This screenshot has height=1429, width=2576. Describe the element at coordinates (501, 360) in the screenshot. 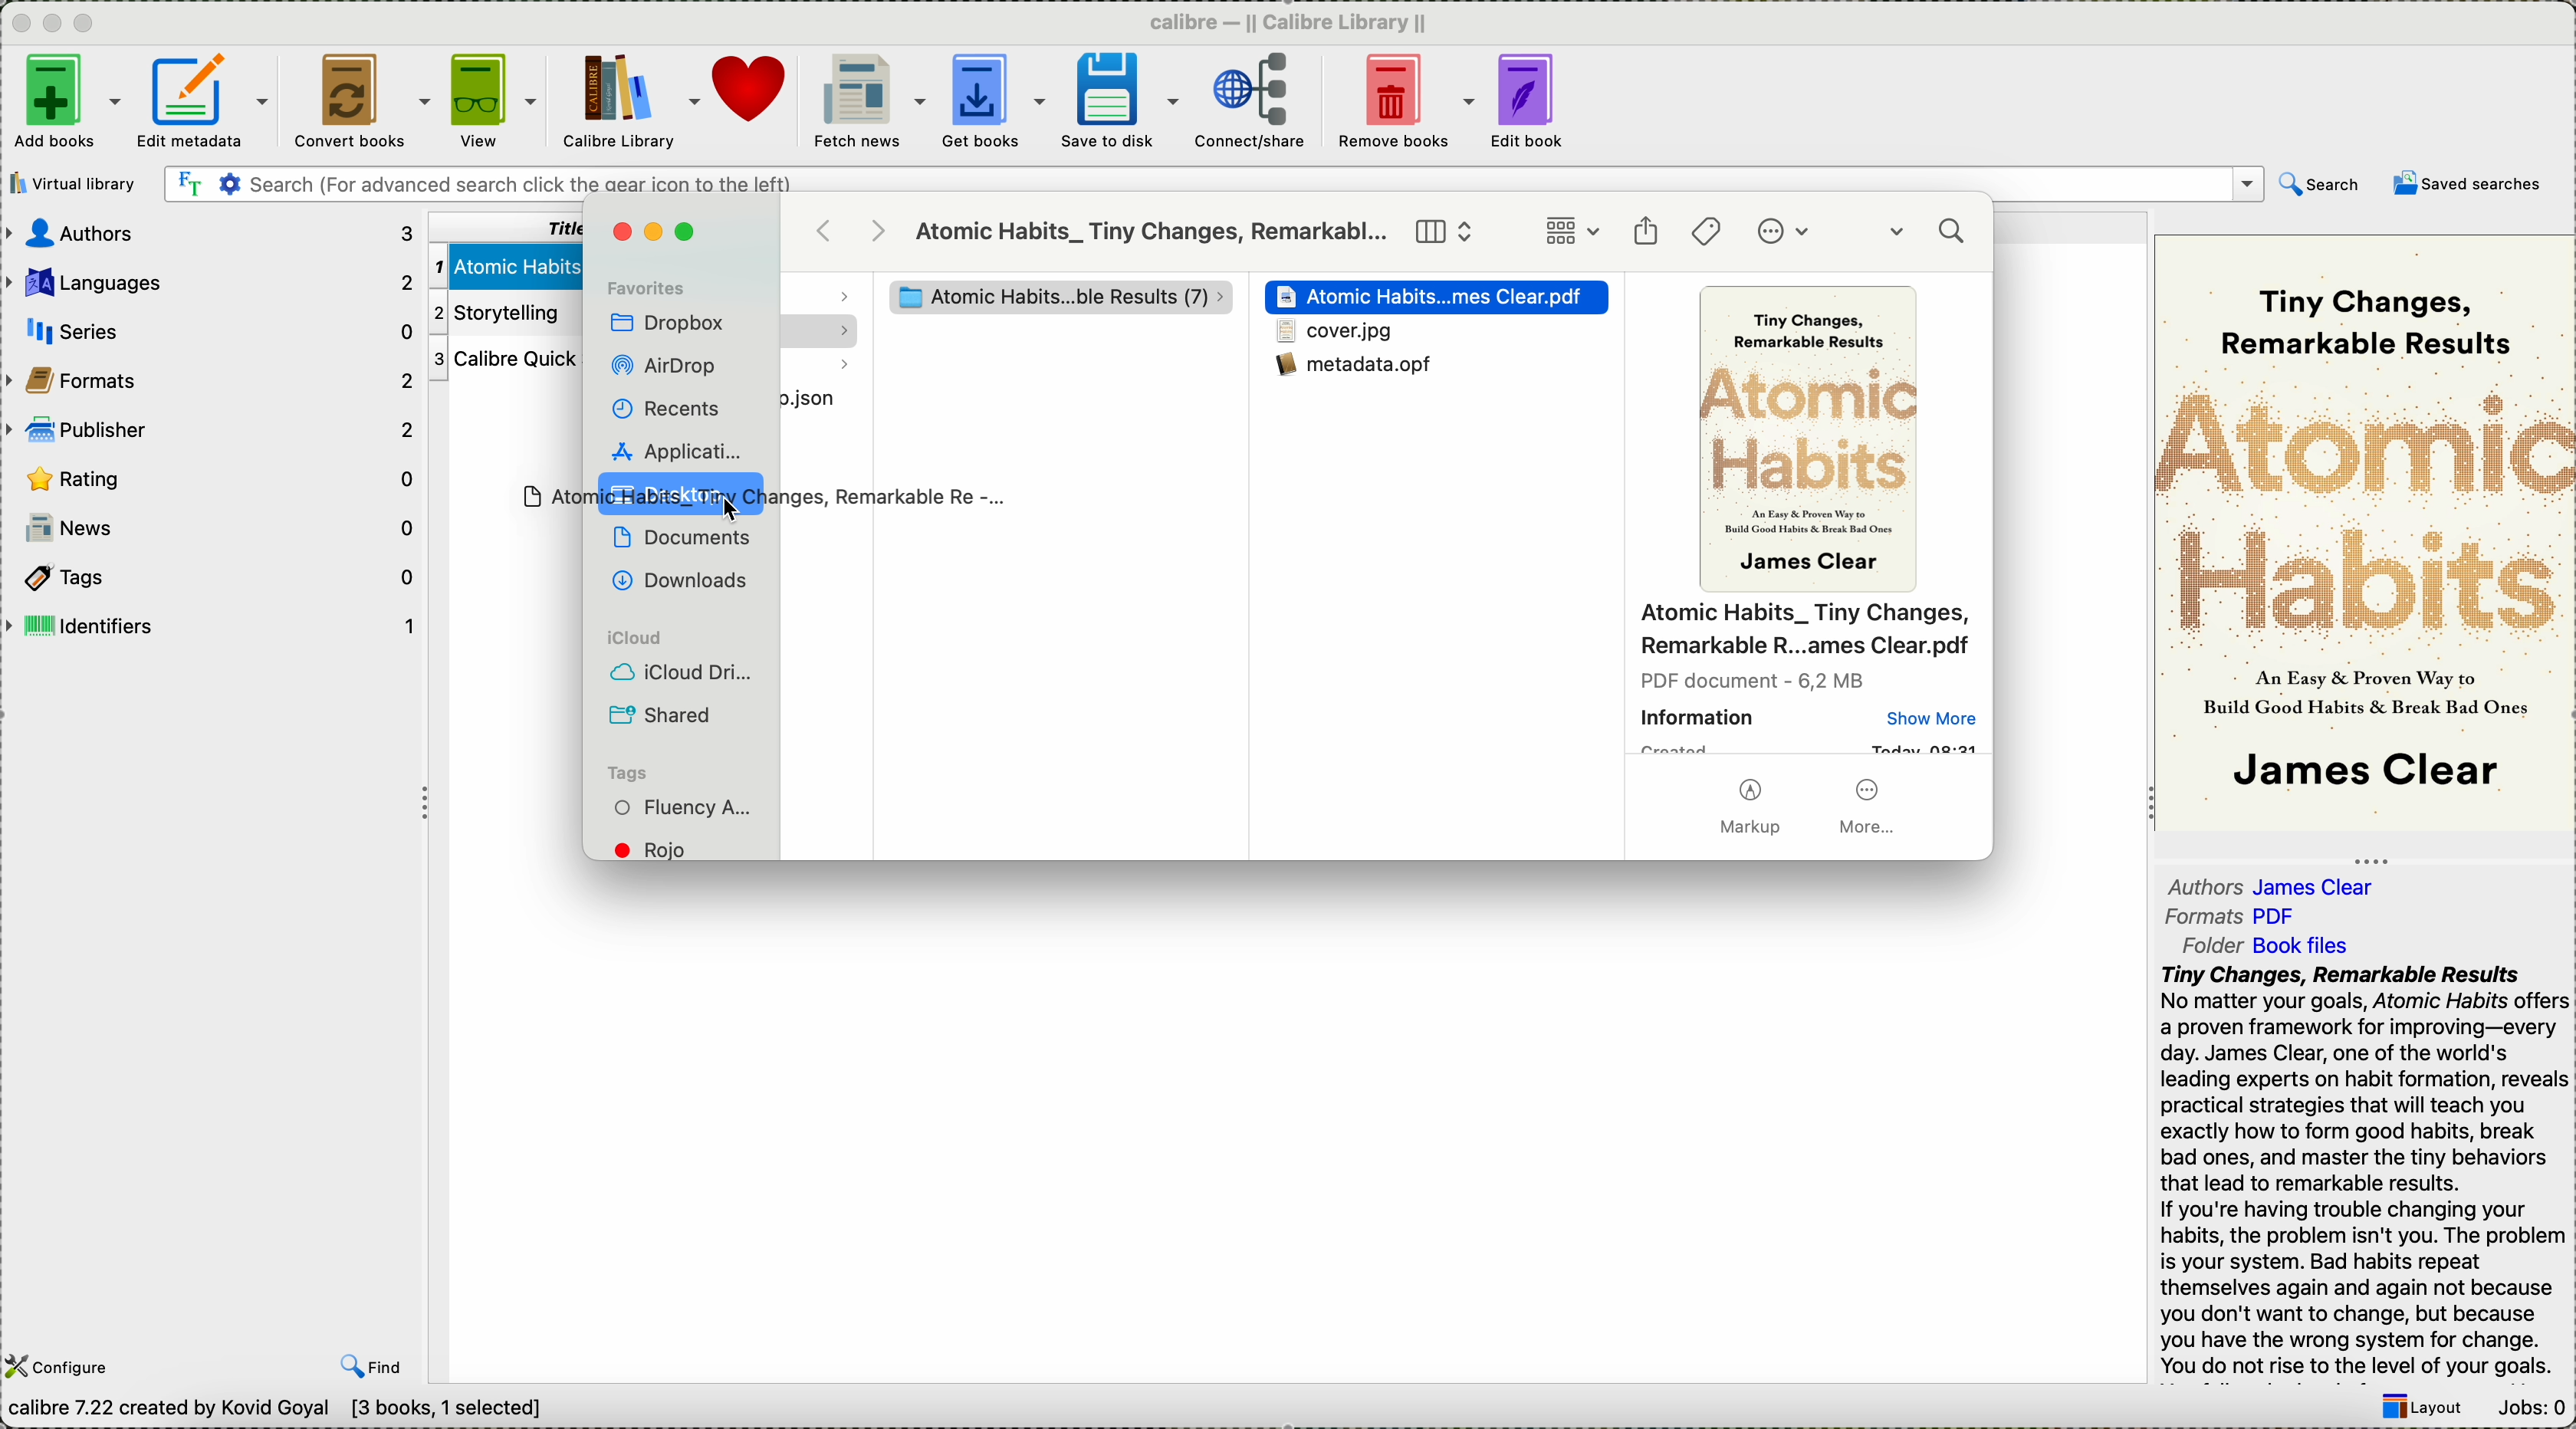

I see `third book` at that location.